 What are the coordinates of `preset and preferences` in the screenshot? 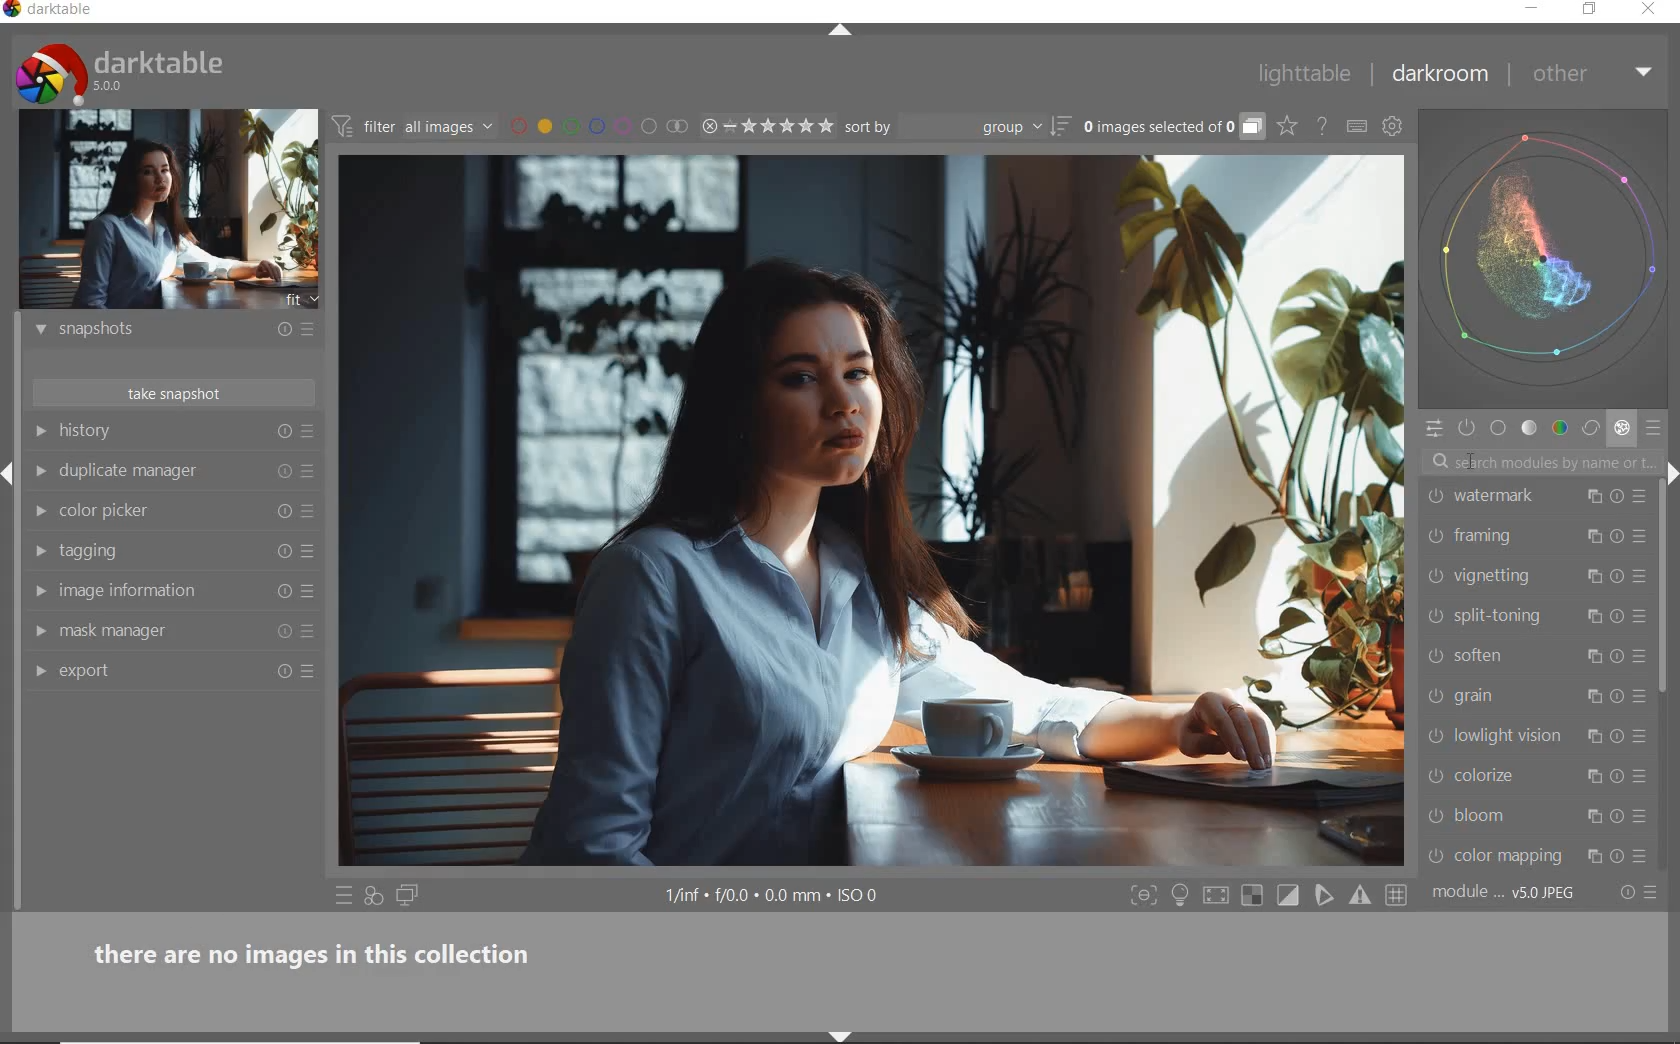 It's located at (1640, 616).